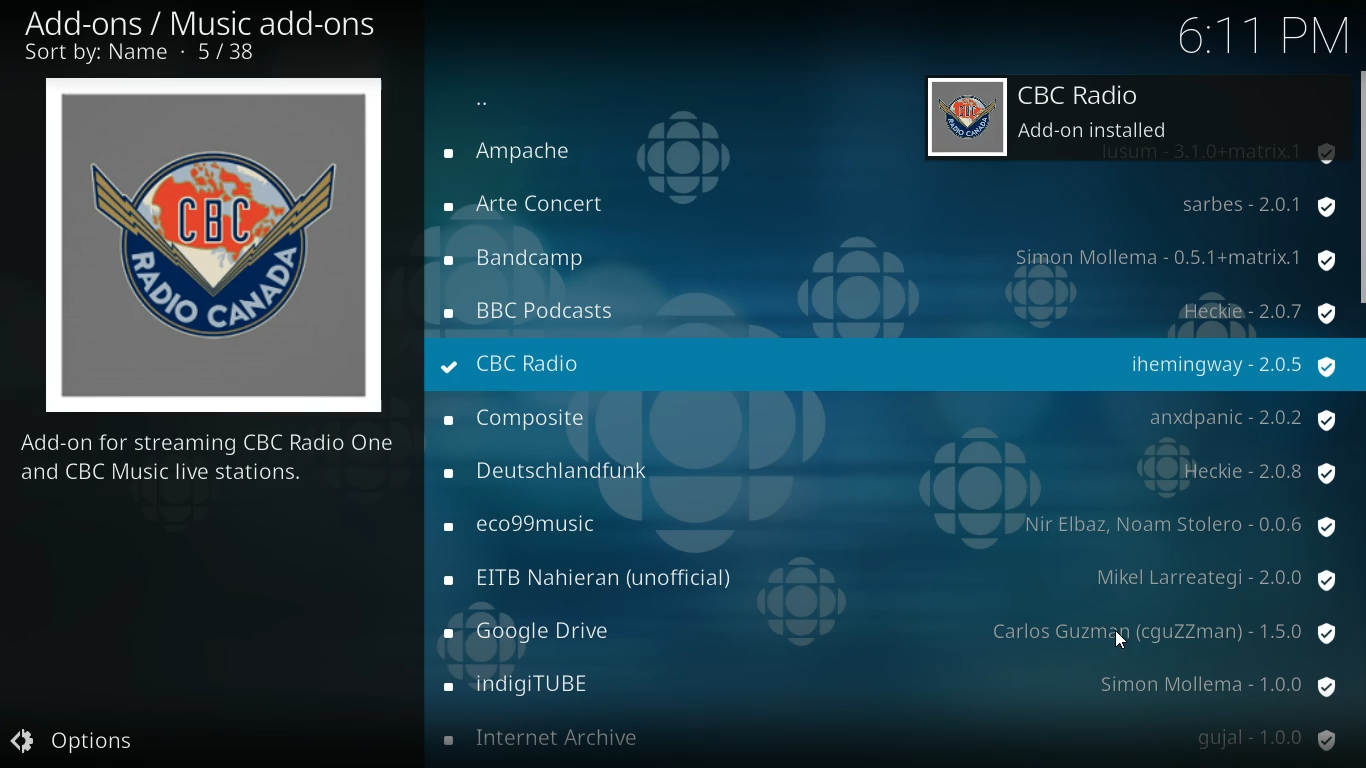 This screenshot has height=768, width=1366. What do you see at coordinates (77, 738) in the screenshot?
I see `options` at bounding box center [77, 738].